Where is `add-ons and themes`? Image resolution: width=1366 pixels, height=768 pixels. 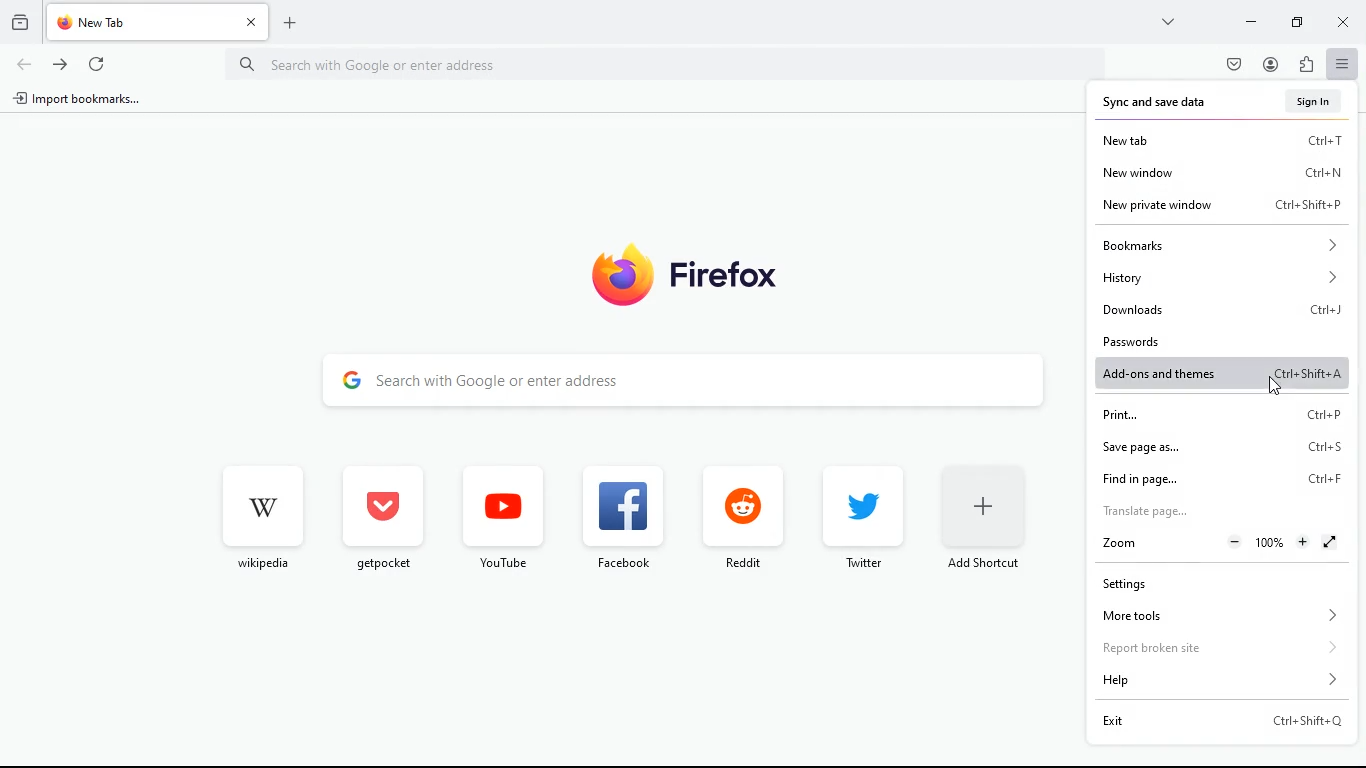 add-ons and themes is located at coordinates (1224, 372).